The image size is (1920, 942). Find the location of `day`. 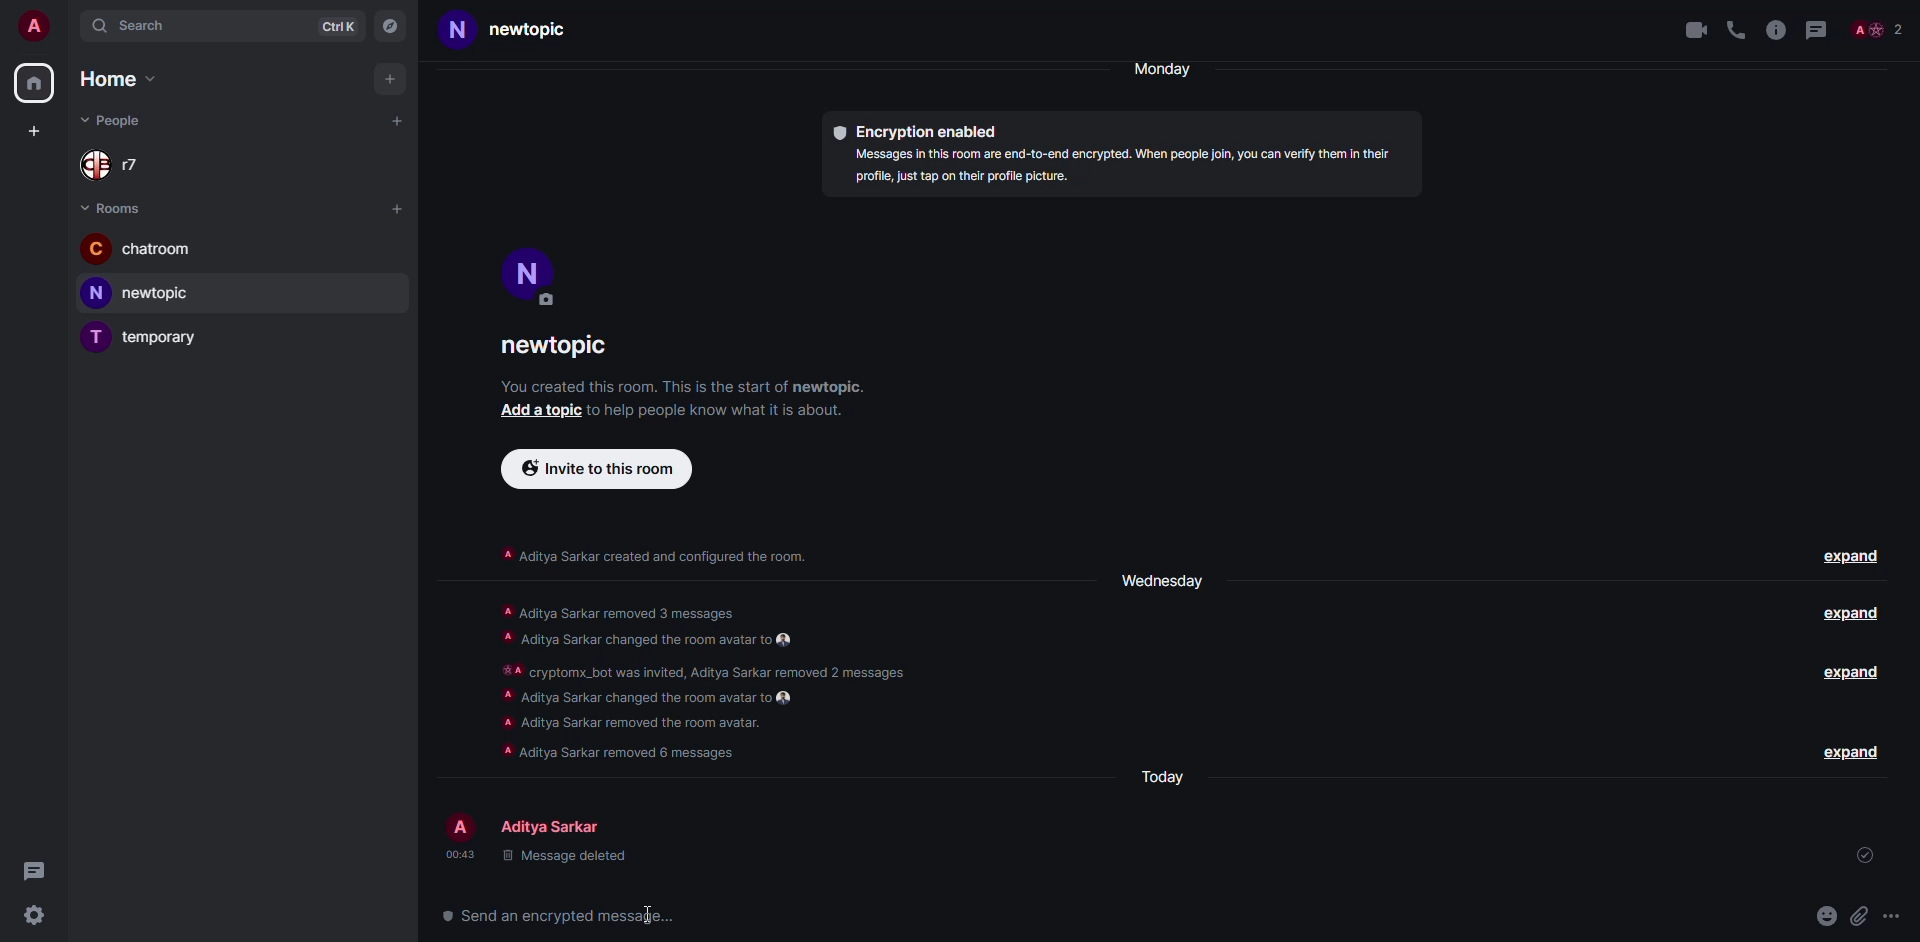

day is located at coordinates (1158, 579).